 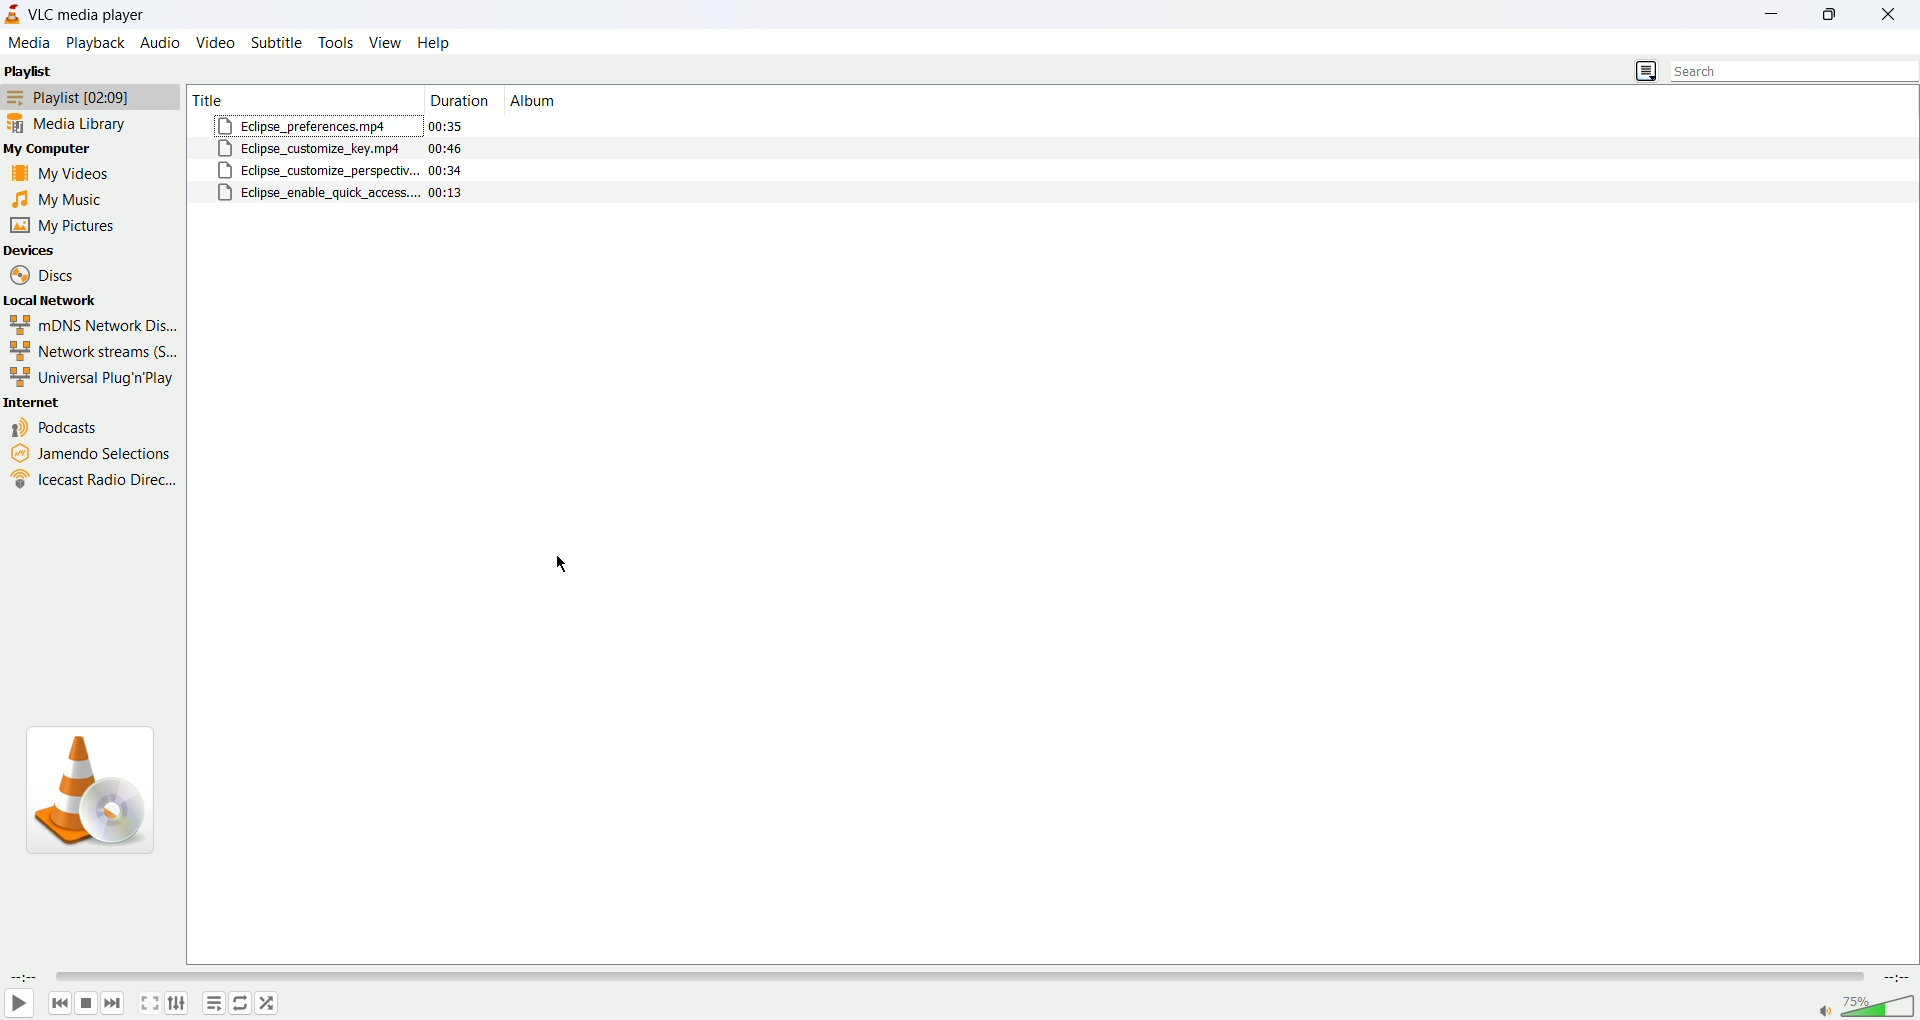 I want to click on playback, so click(x=96, y=44).